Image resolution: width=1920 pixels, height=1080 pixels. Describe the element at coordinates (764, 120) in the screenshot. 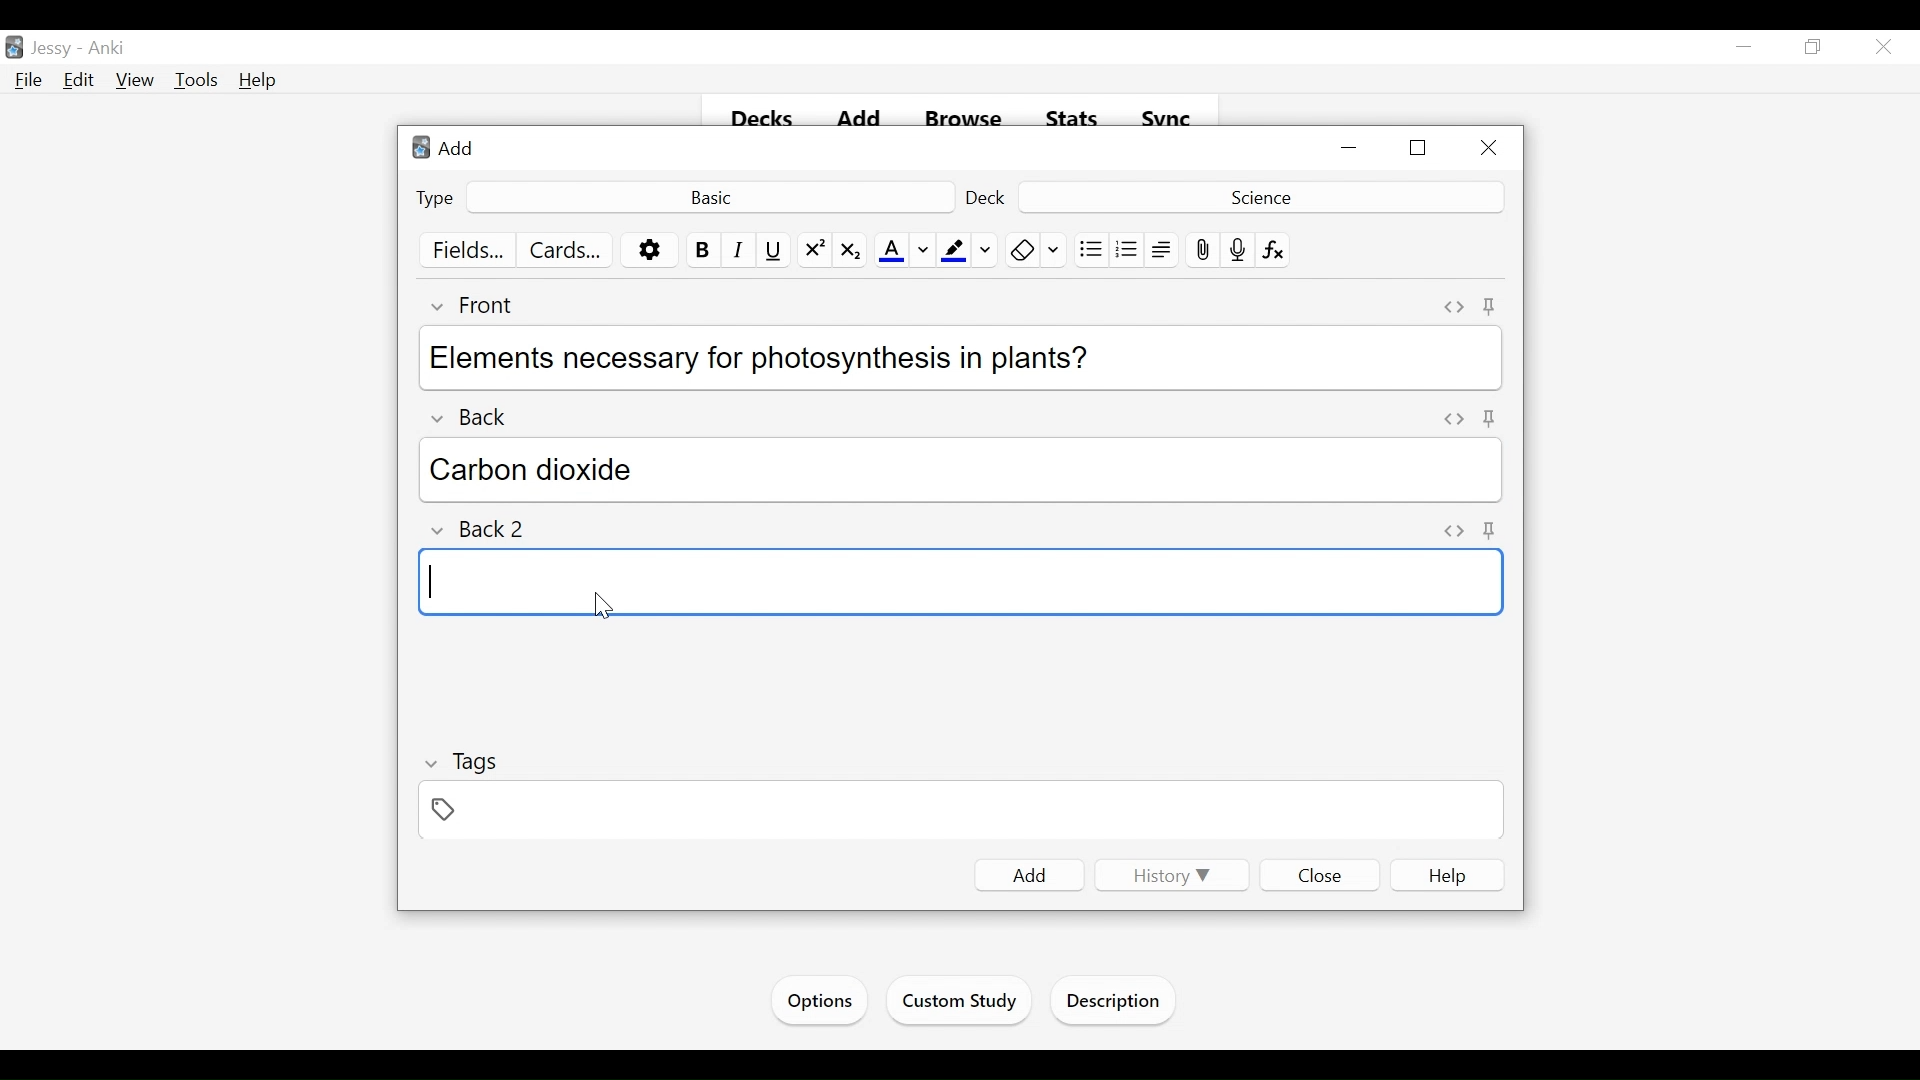

I see `Decks` at that location.